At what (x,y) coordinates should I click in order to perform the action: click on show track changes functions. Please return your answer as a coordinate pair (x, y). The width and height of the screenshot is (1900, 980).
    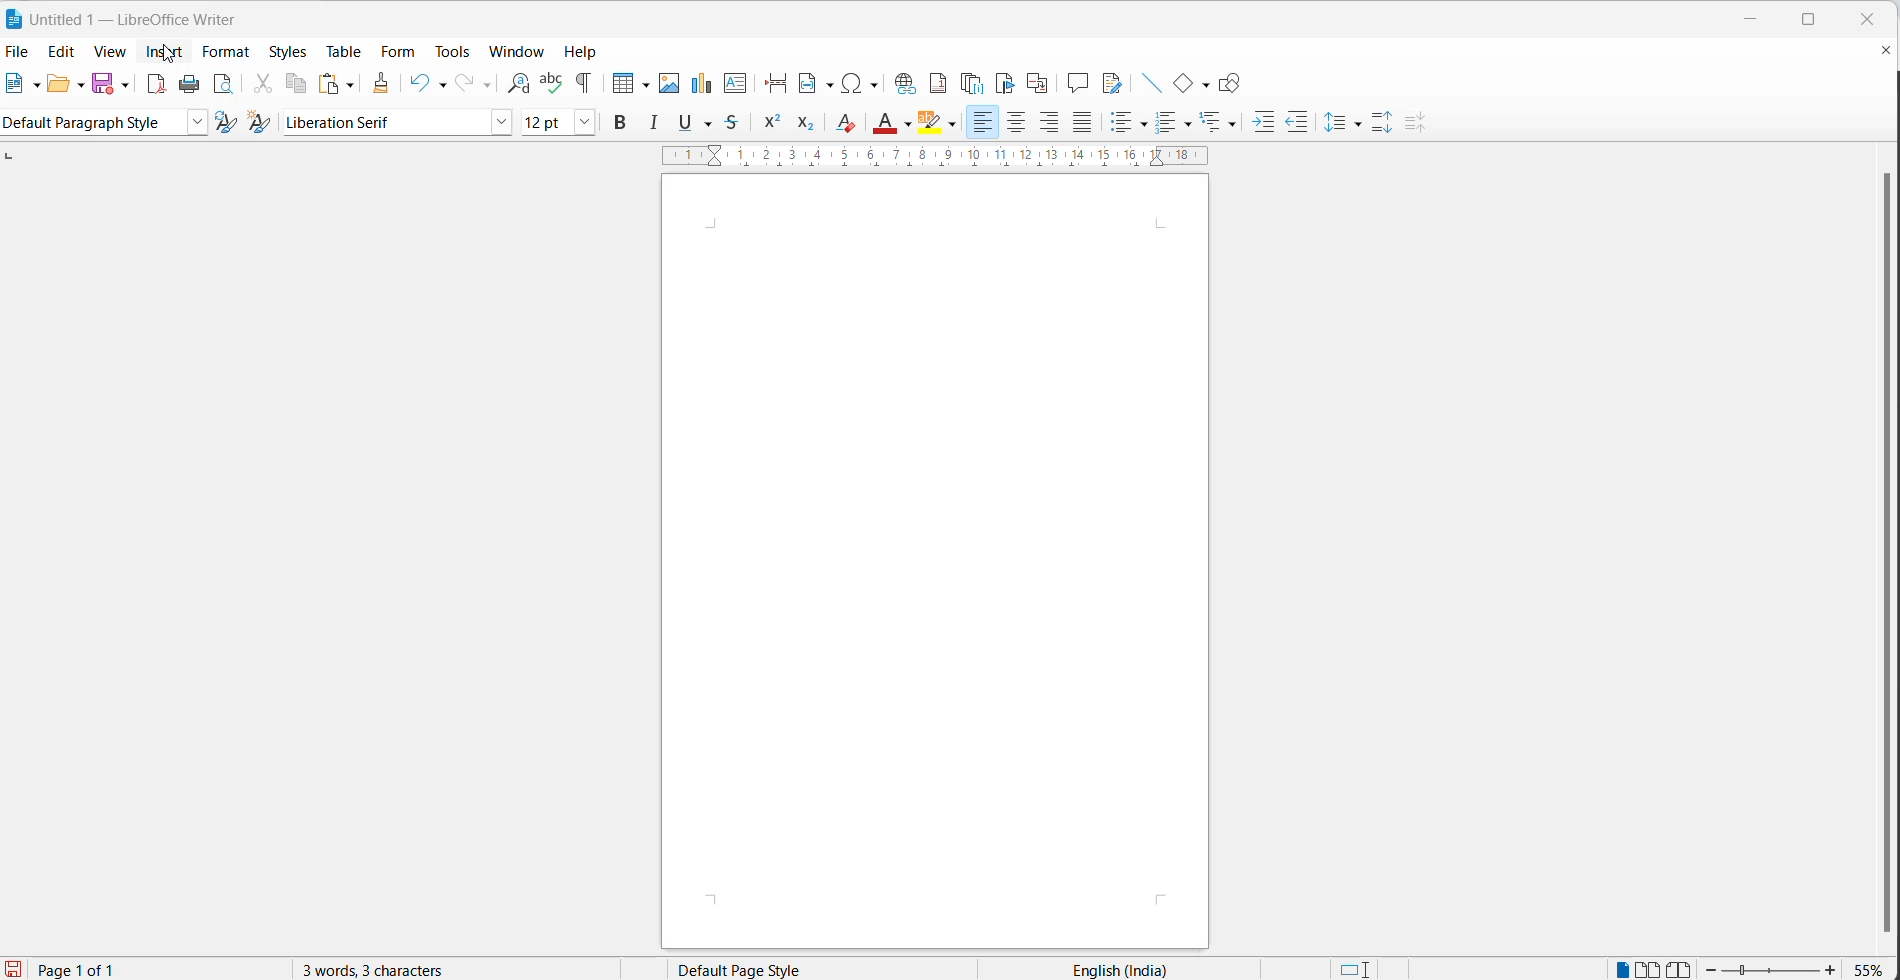
    Looking at the image, I should click on (1111, 82).